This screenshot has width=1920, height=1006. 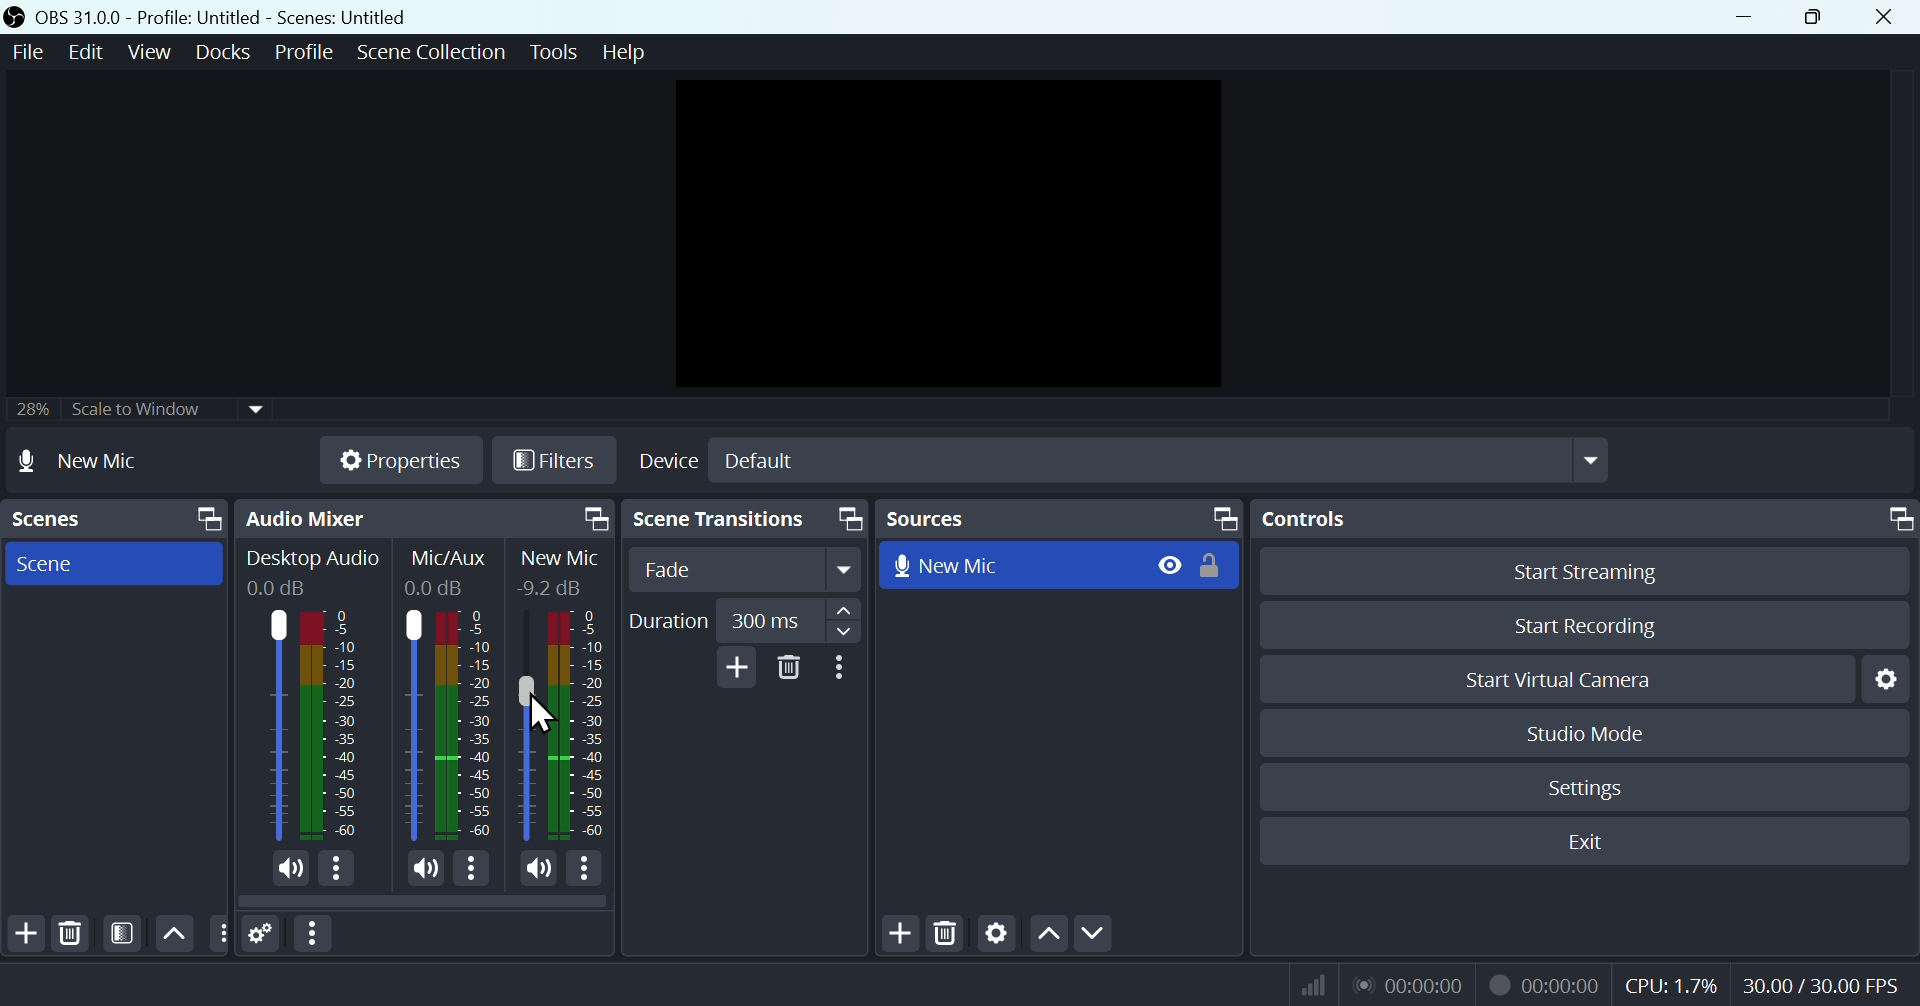 I want to click on View, so click(x=153, y=52).